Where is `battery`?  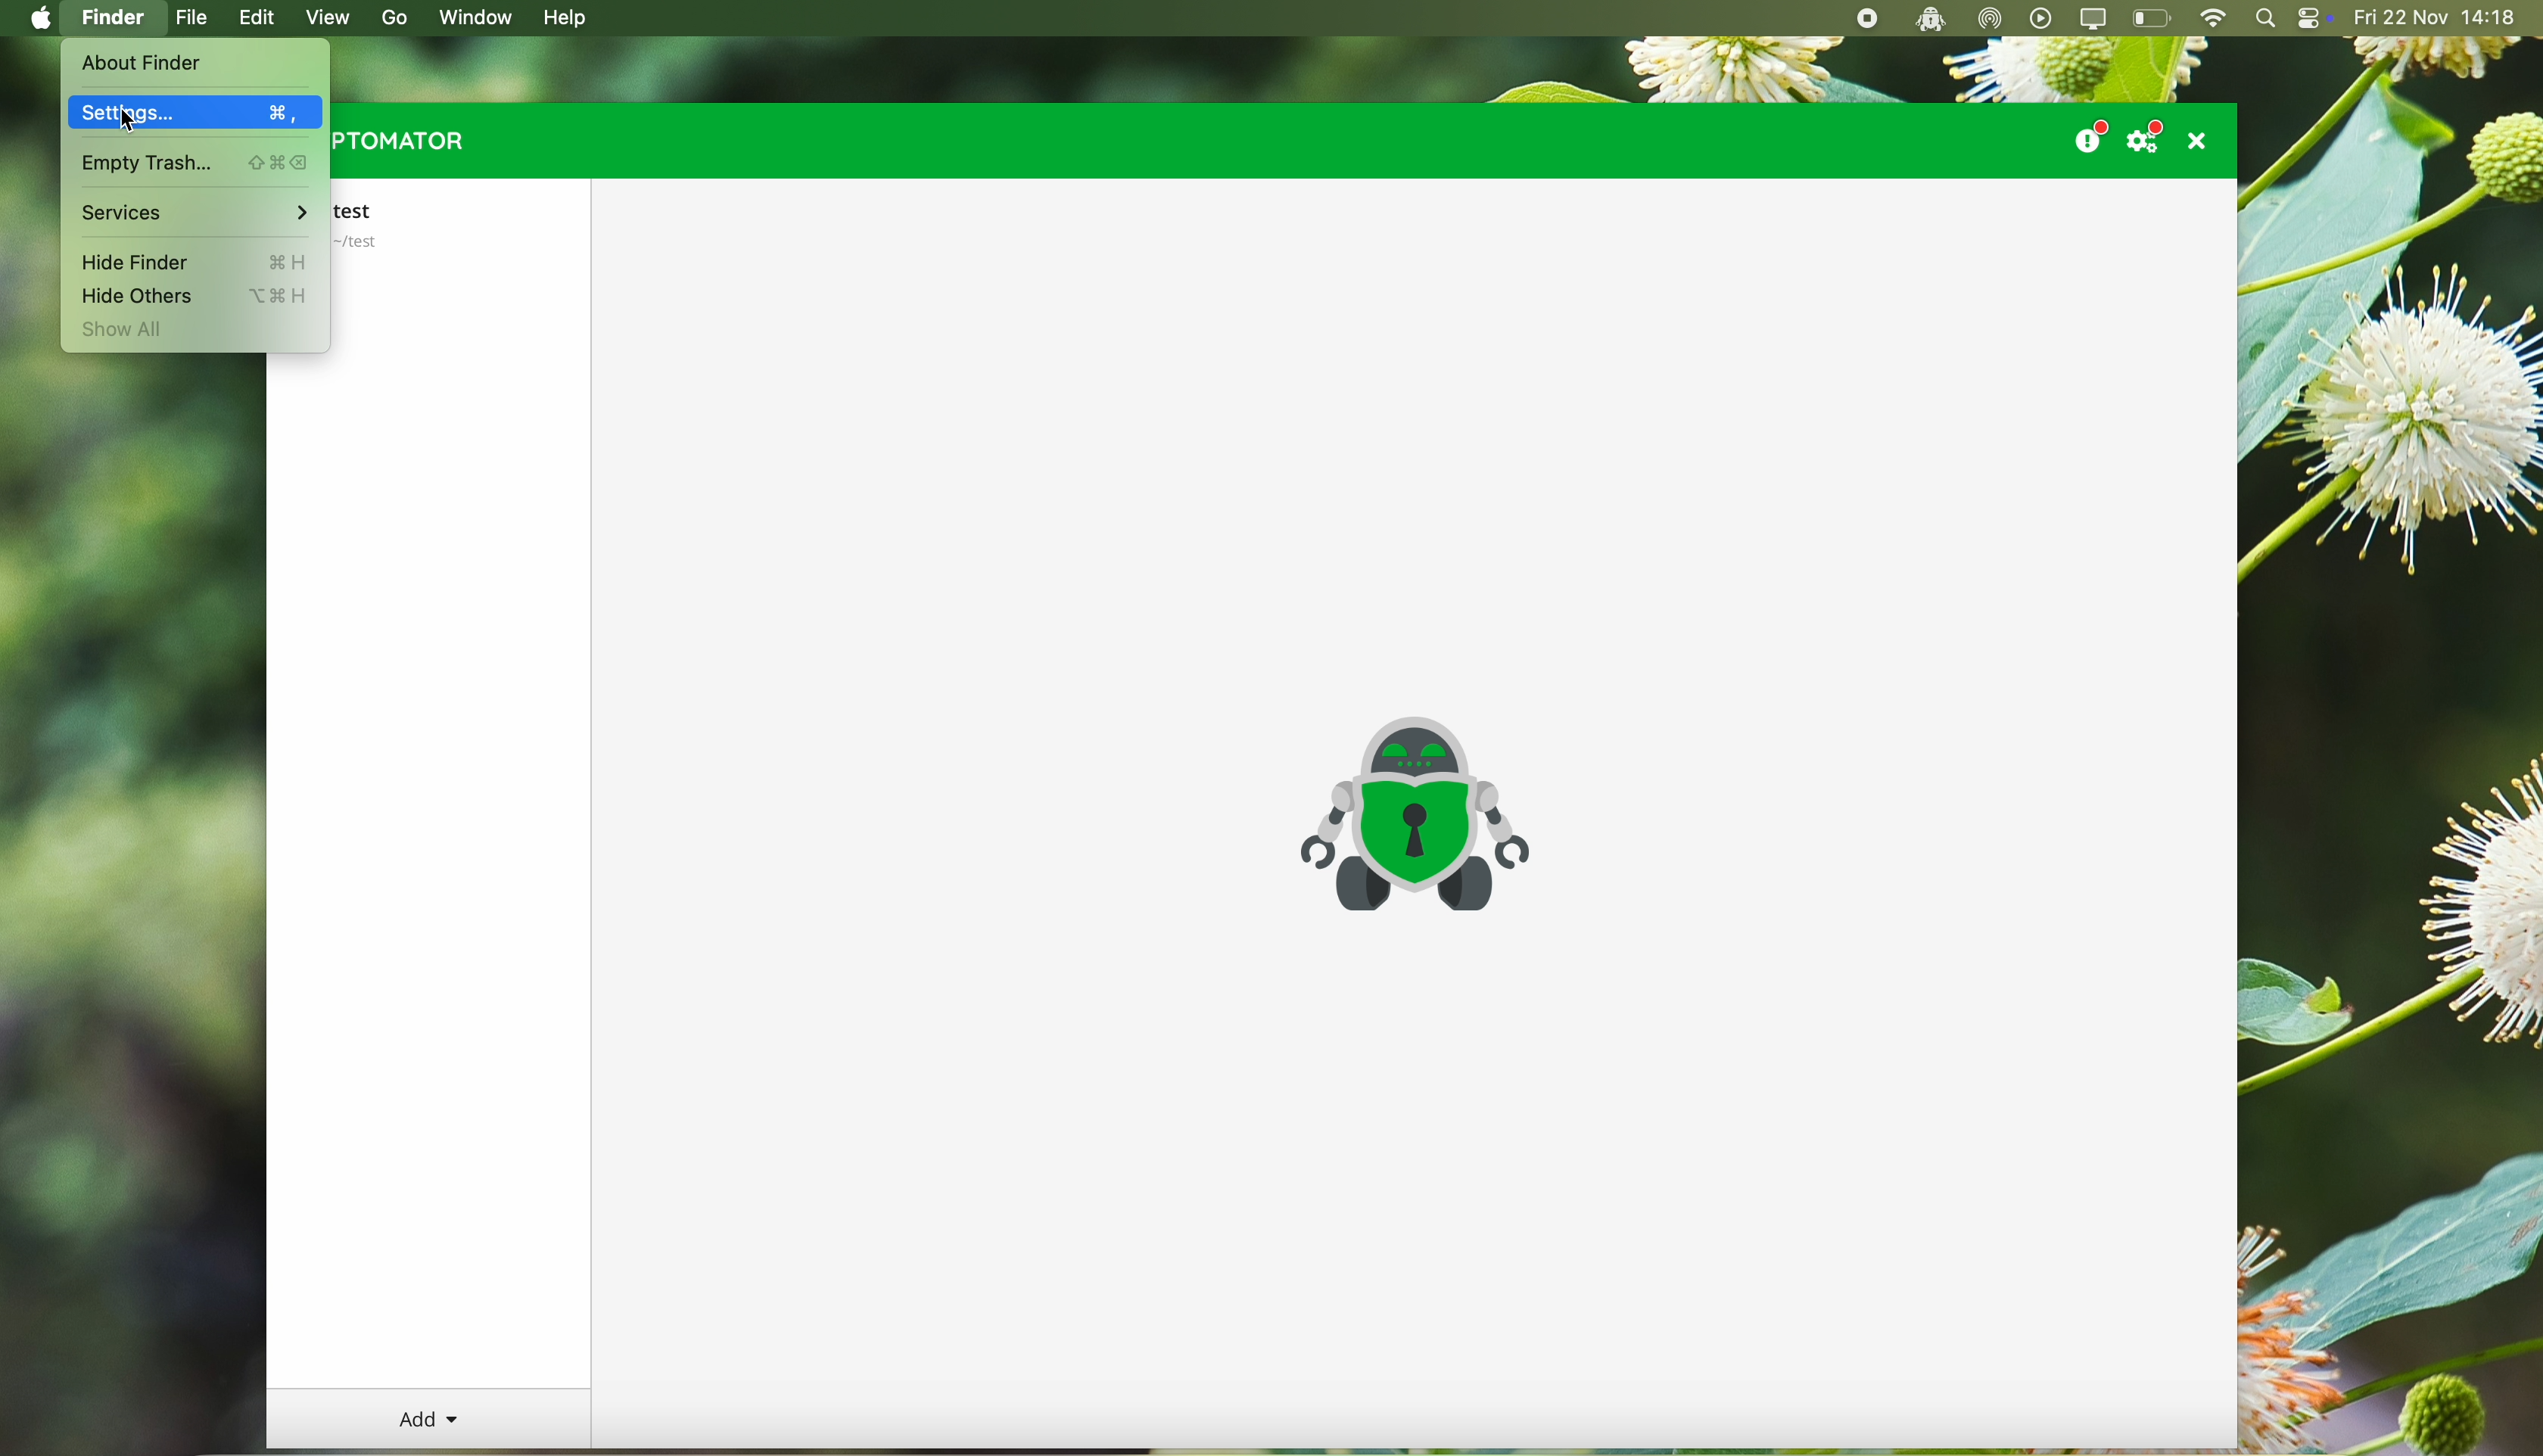 battery is located at coordinates (2153, 20).